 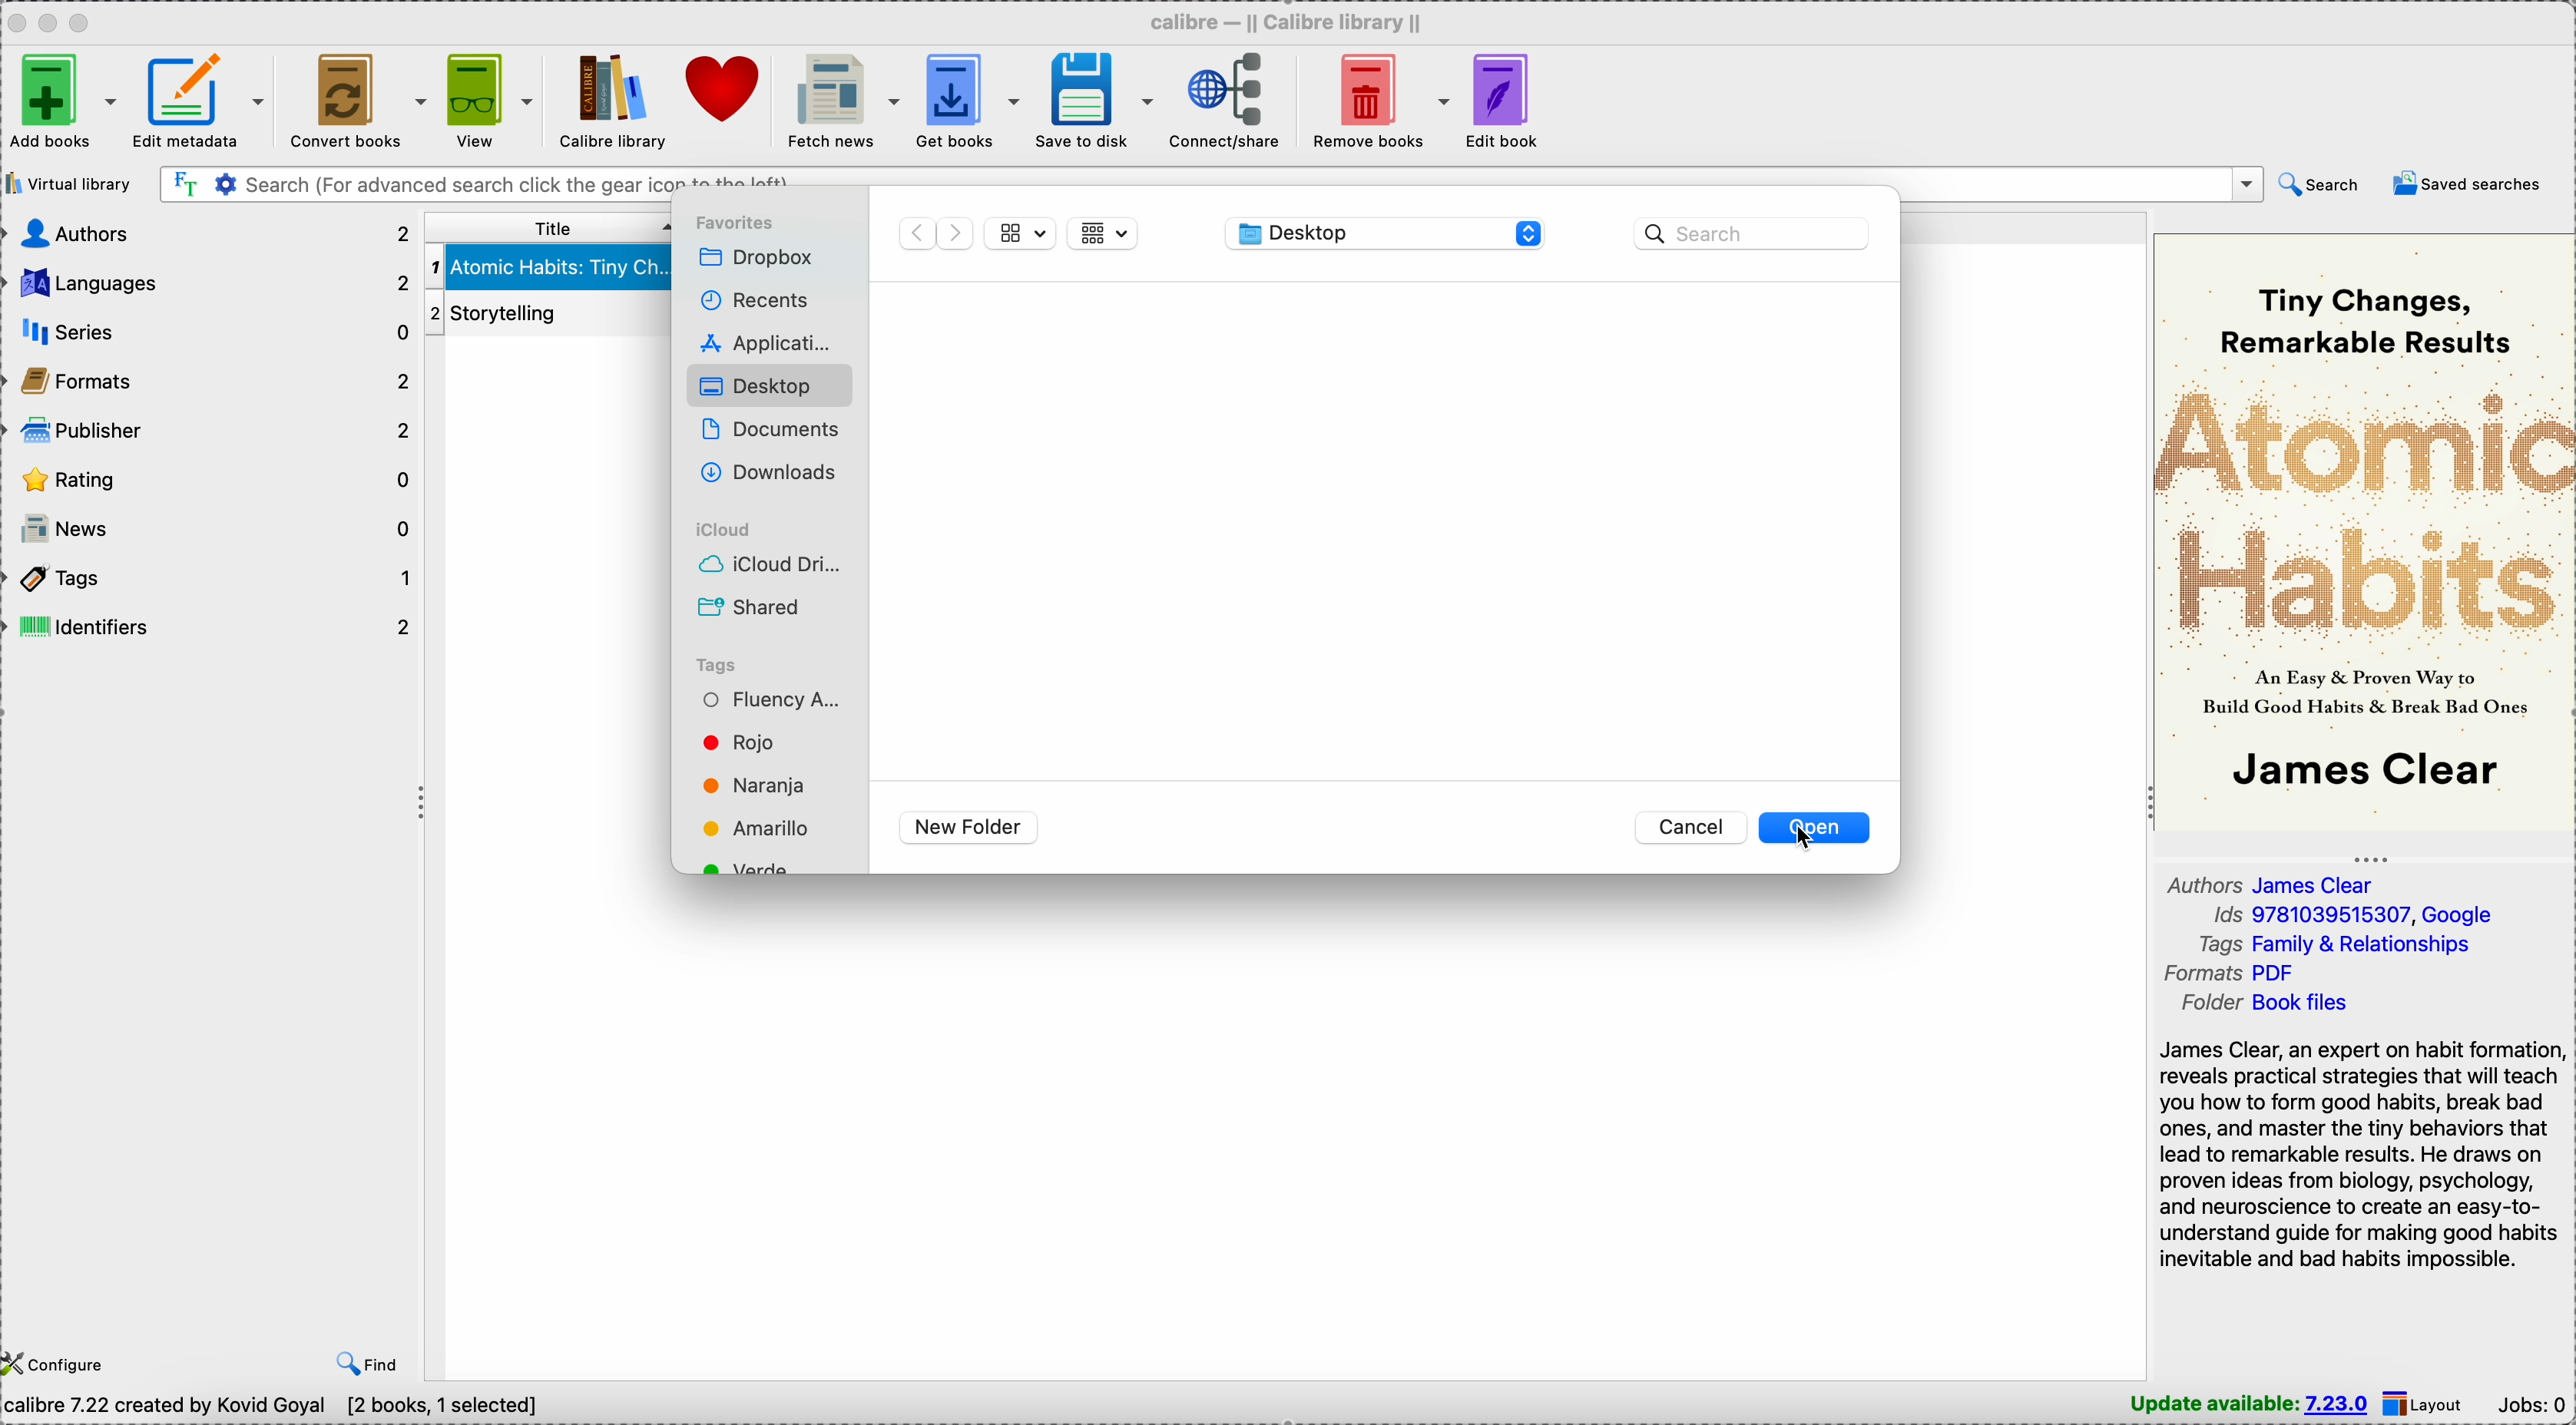 I want to click on Dropbox, so click(x=761, y=258).